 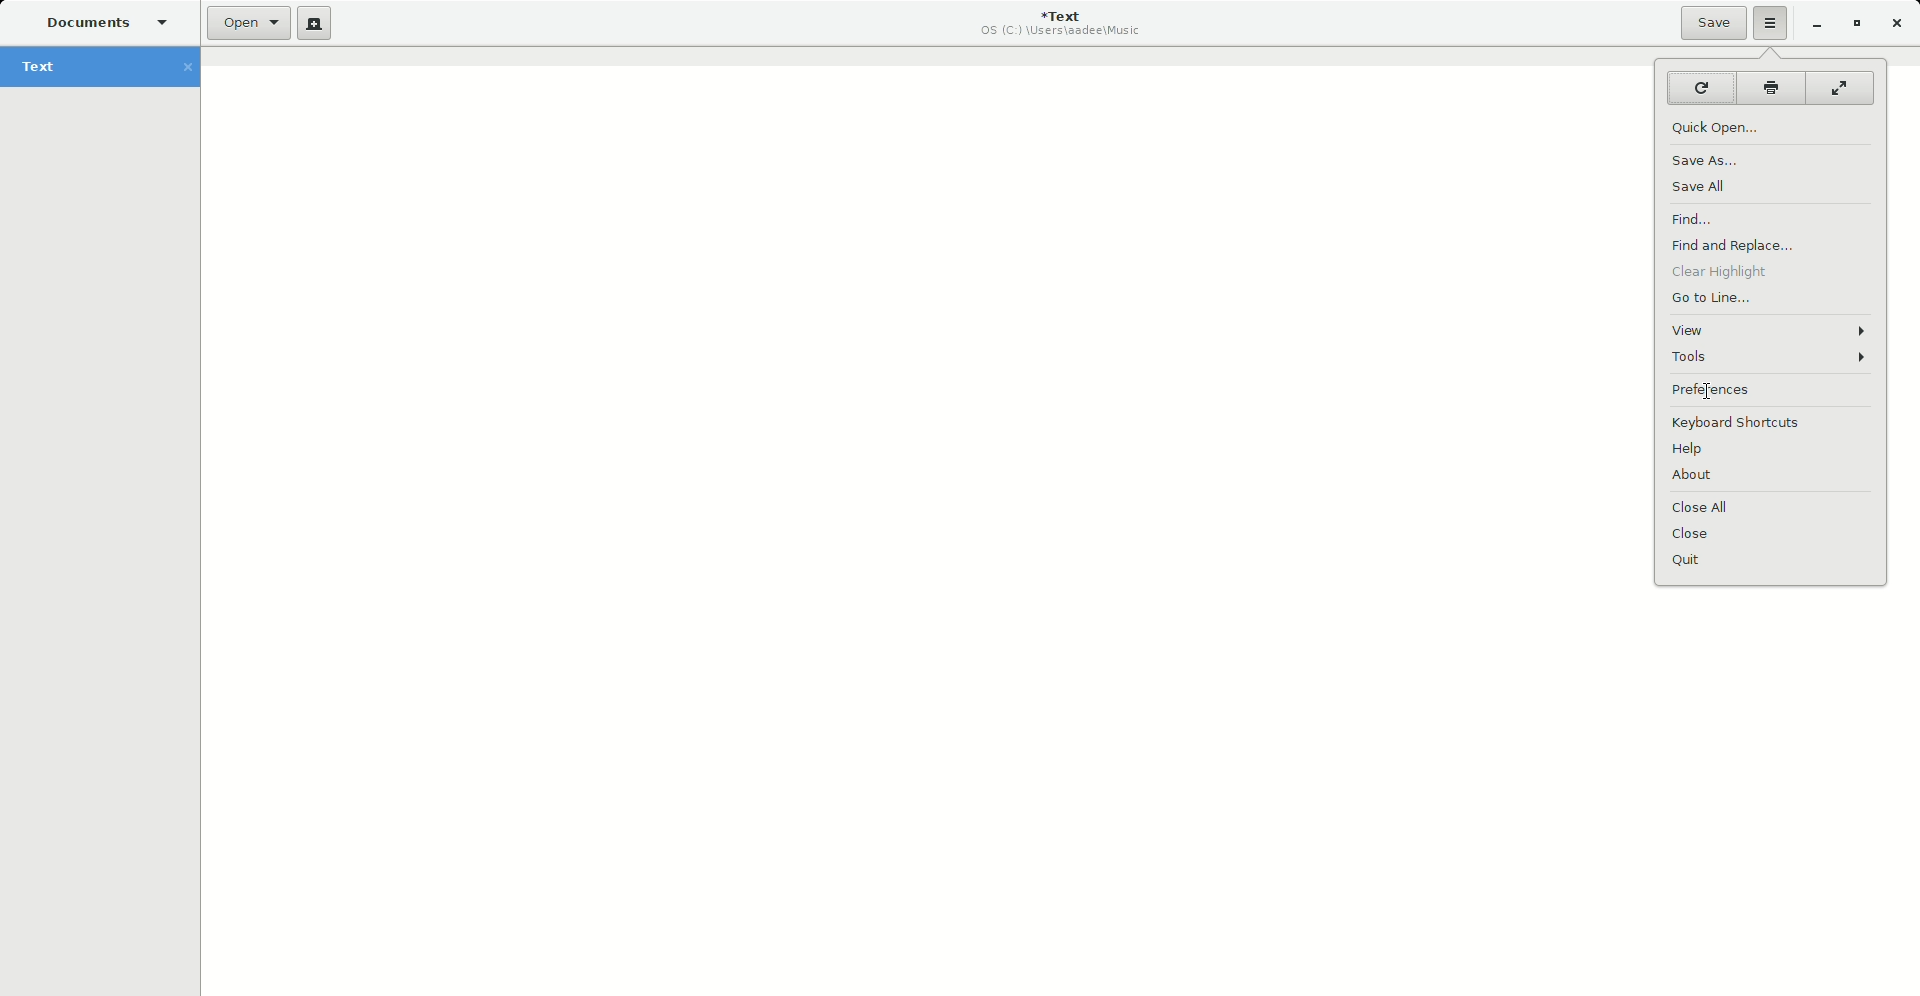 I want to click on Save All, so click(x=1704, y=185).